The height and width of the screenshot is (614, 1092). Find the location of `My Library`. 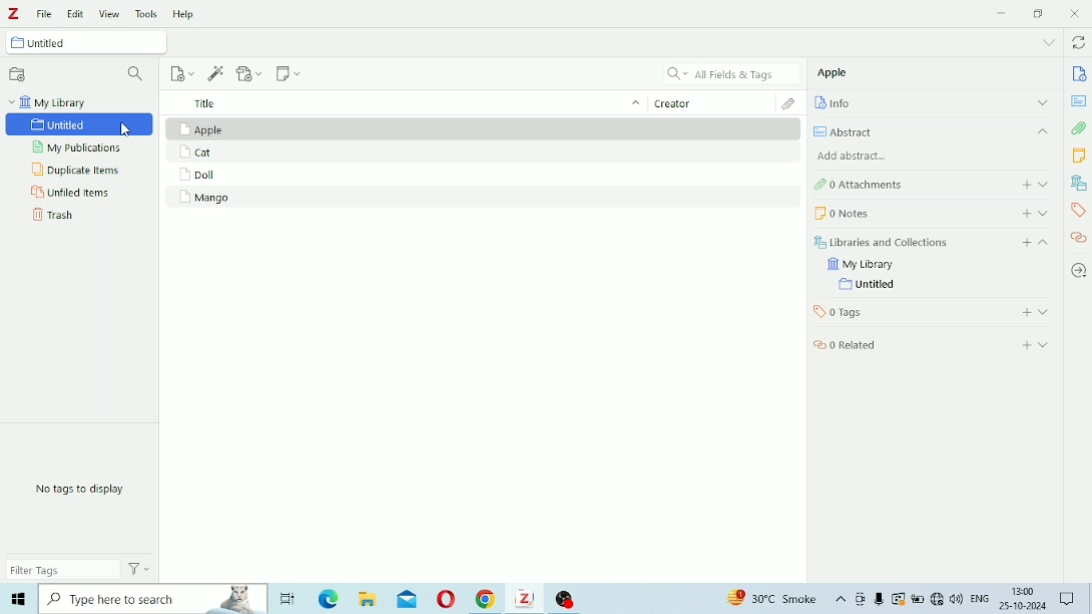

My Library is located at coordinates (859, 265).